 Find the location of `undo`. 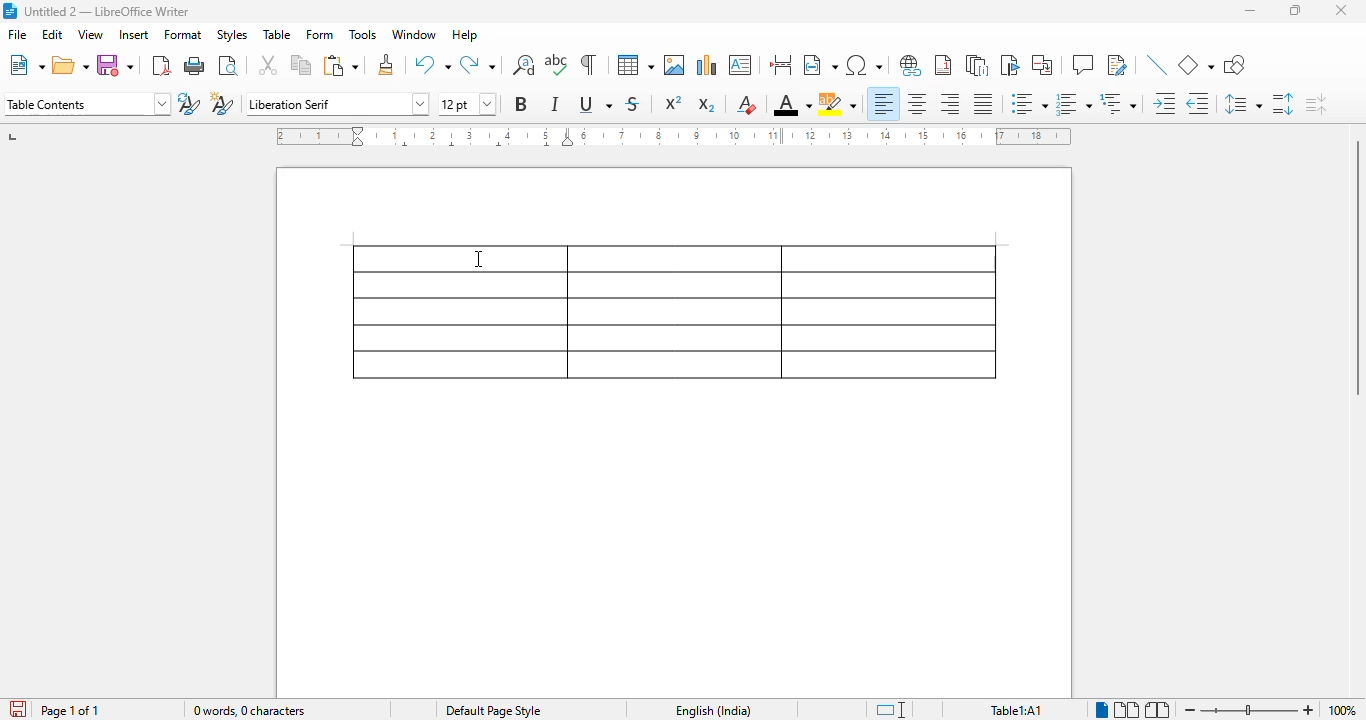

undo is located at coordinates (433, 64).